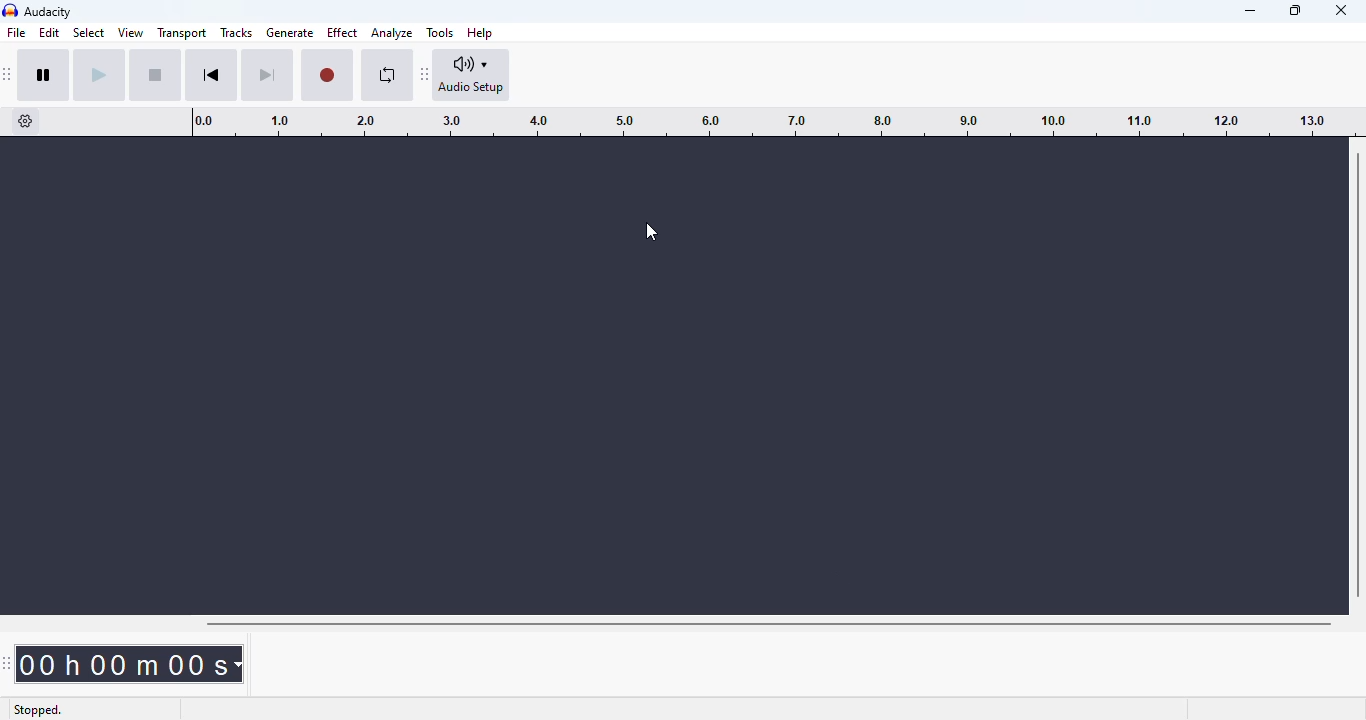 The height and width of the screenshot is (720, 1366). What do you see at coordinates (388, 75) in the screenshot?
I see `enable looping` at bounding box center [388, 75].